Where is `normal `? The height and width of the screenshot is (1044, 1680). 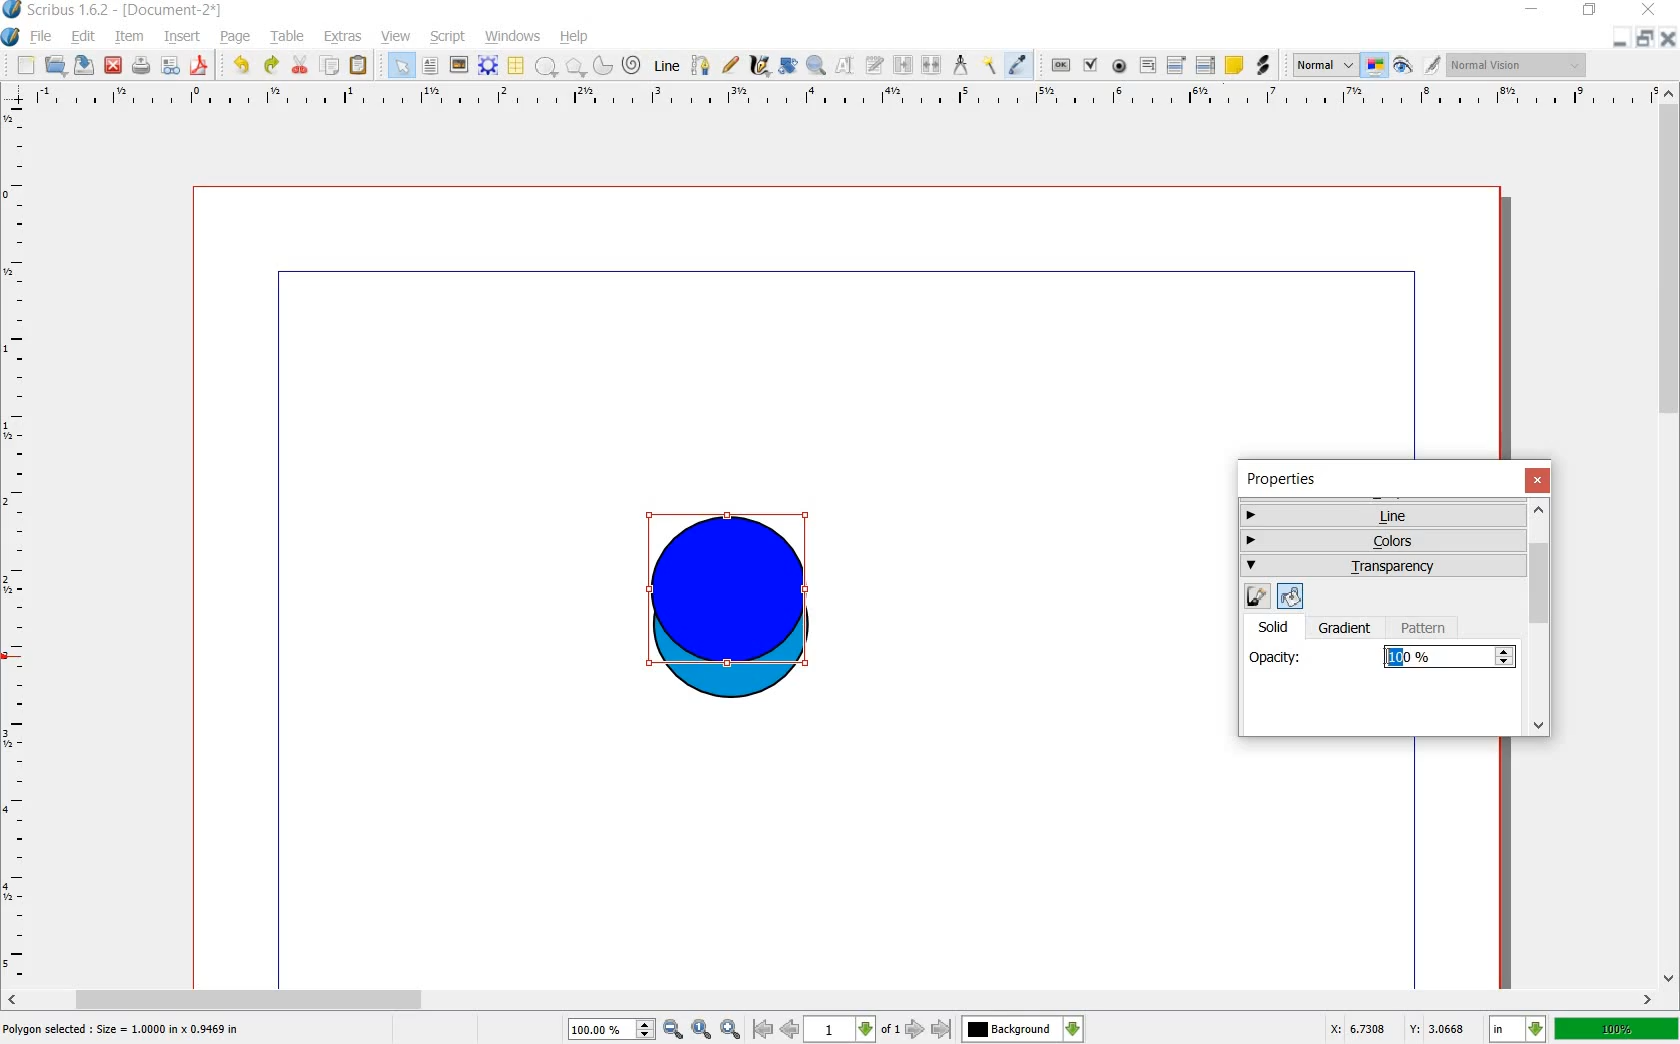 normal  is located at coordinates (1322, 65).